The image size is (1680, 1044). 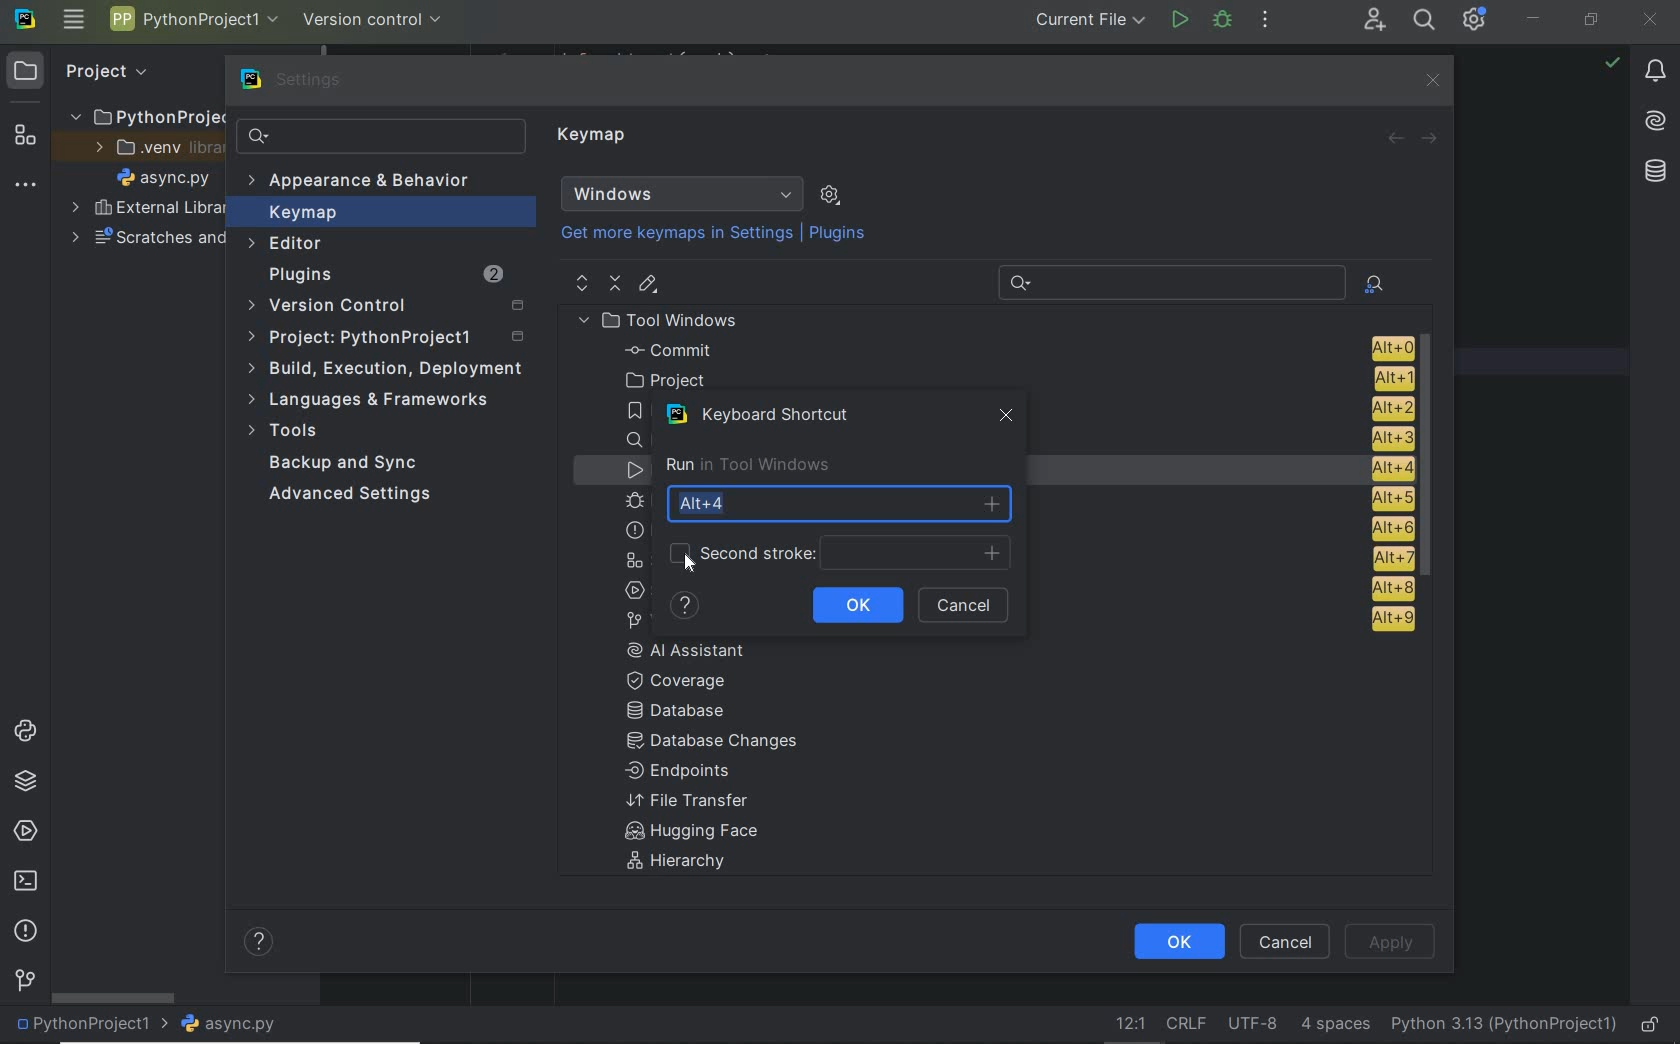 What do you see at coordinates (1592, 21) in the screenshot?
I see `restore down` at bounding box center [1592, 21].